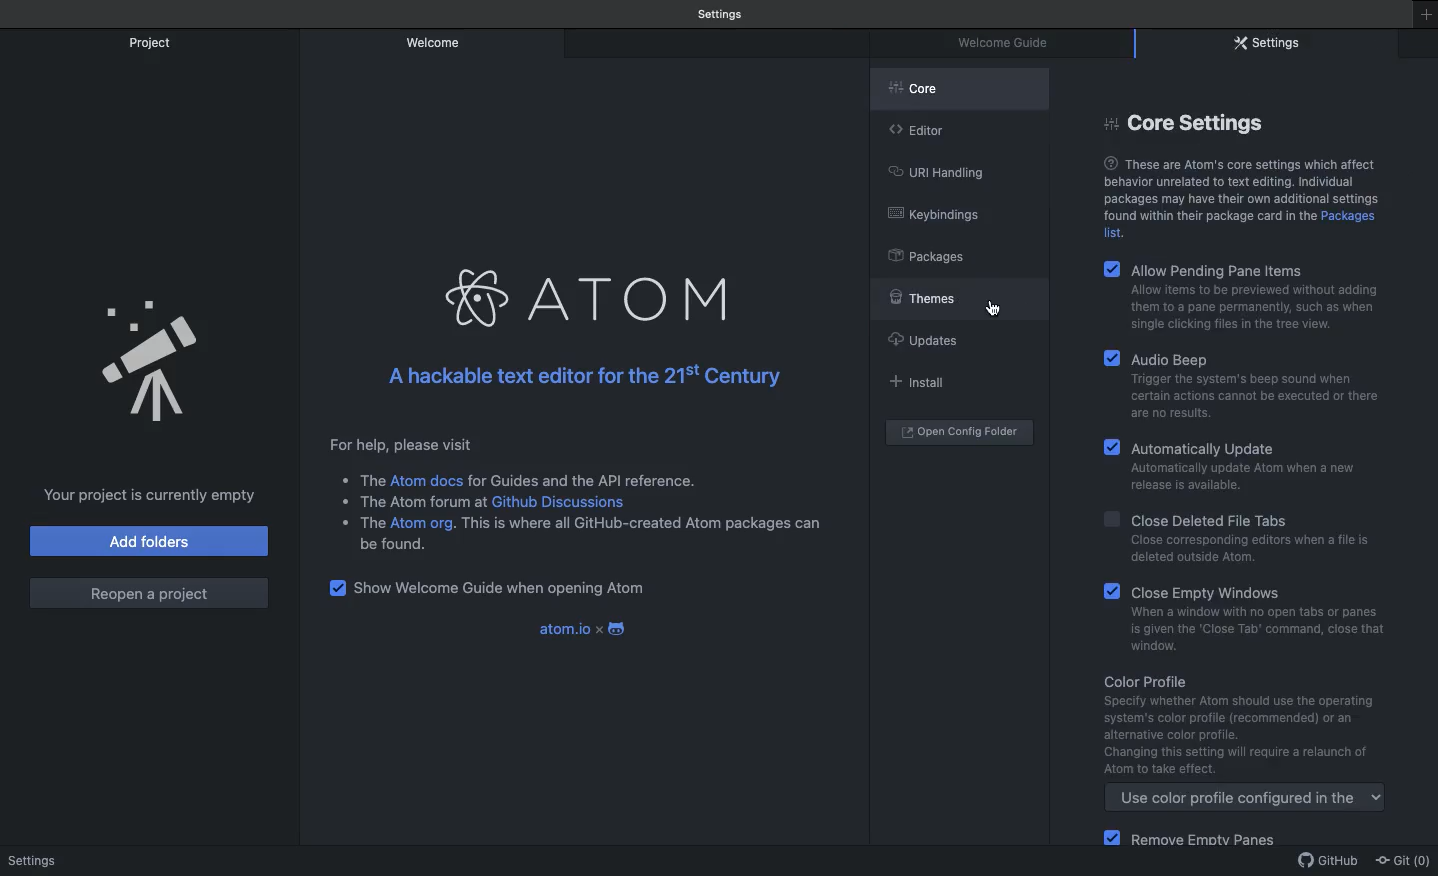  What do you see at coordinates (1232, 359) in the screenshot?
I see `Audio beep` at bounding box center [1232, 359].